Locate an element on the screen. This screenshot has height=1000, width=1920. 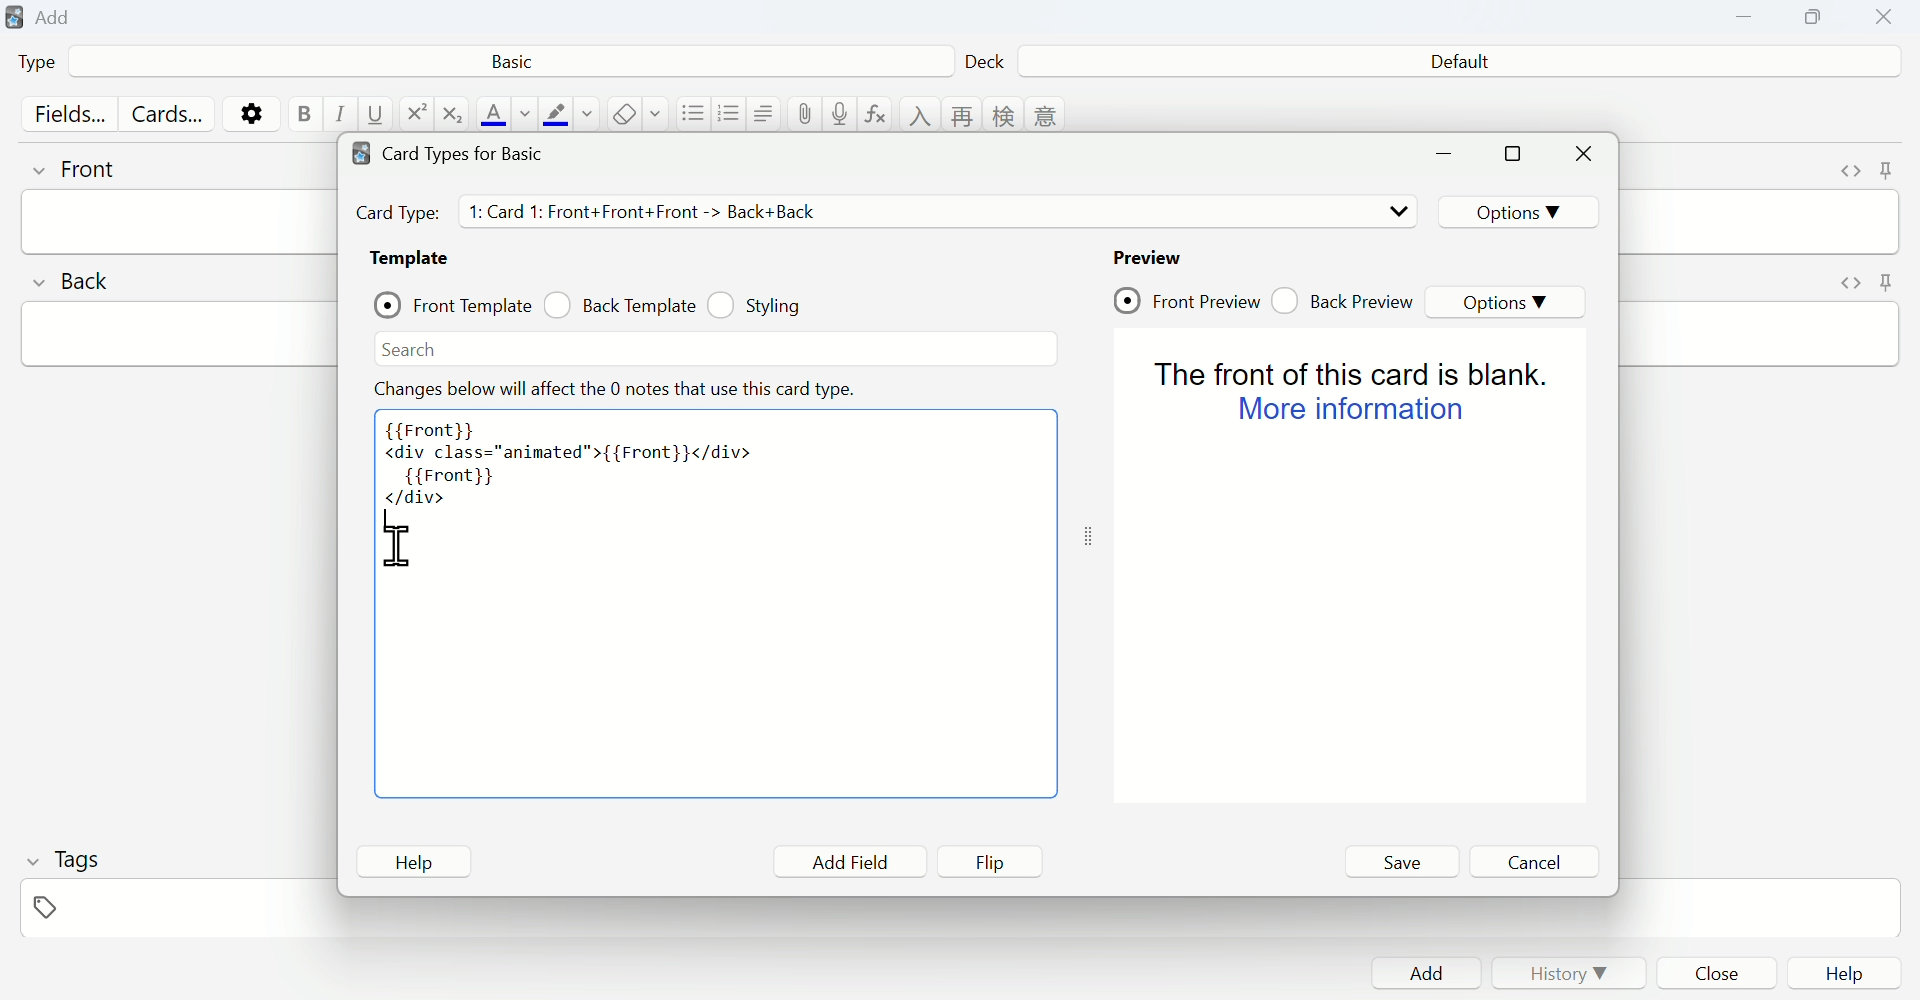
equations is located at coordinates (875, 114).